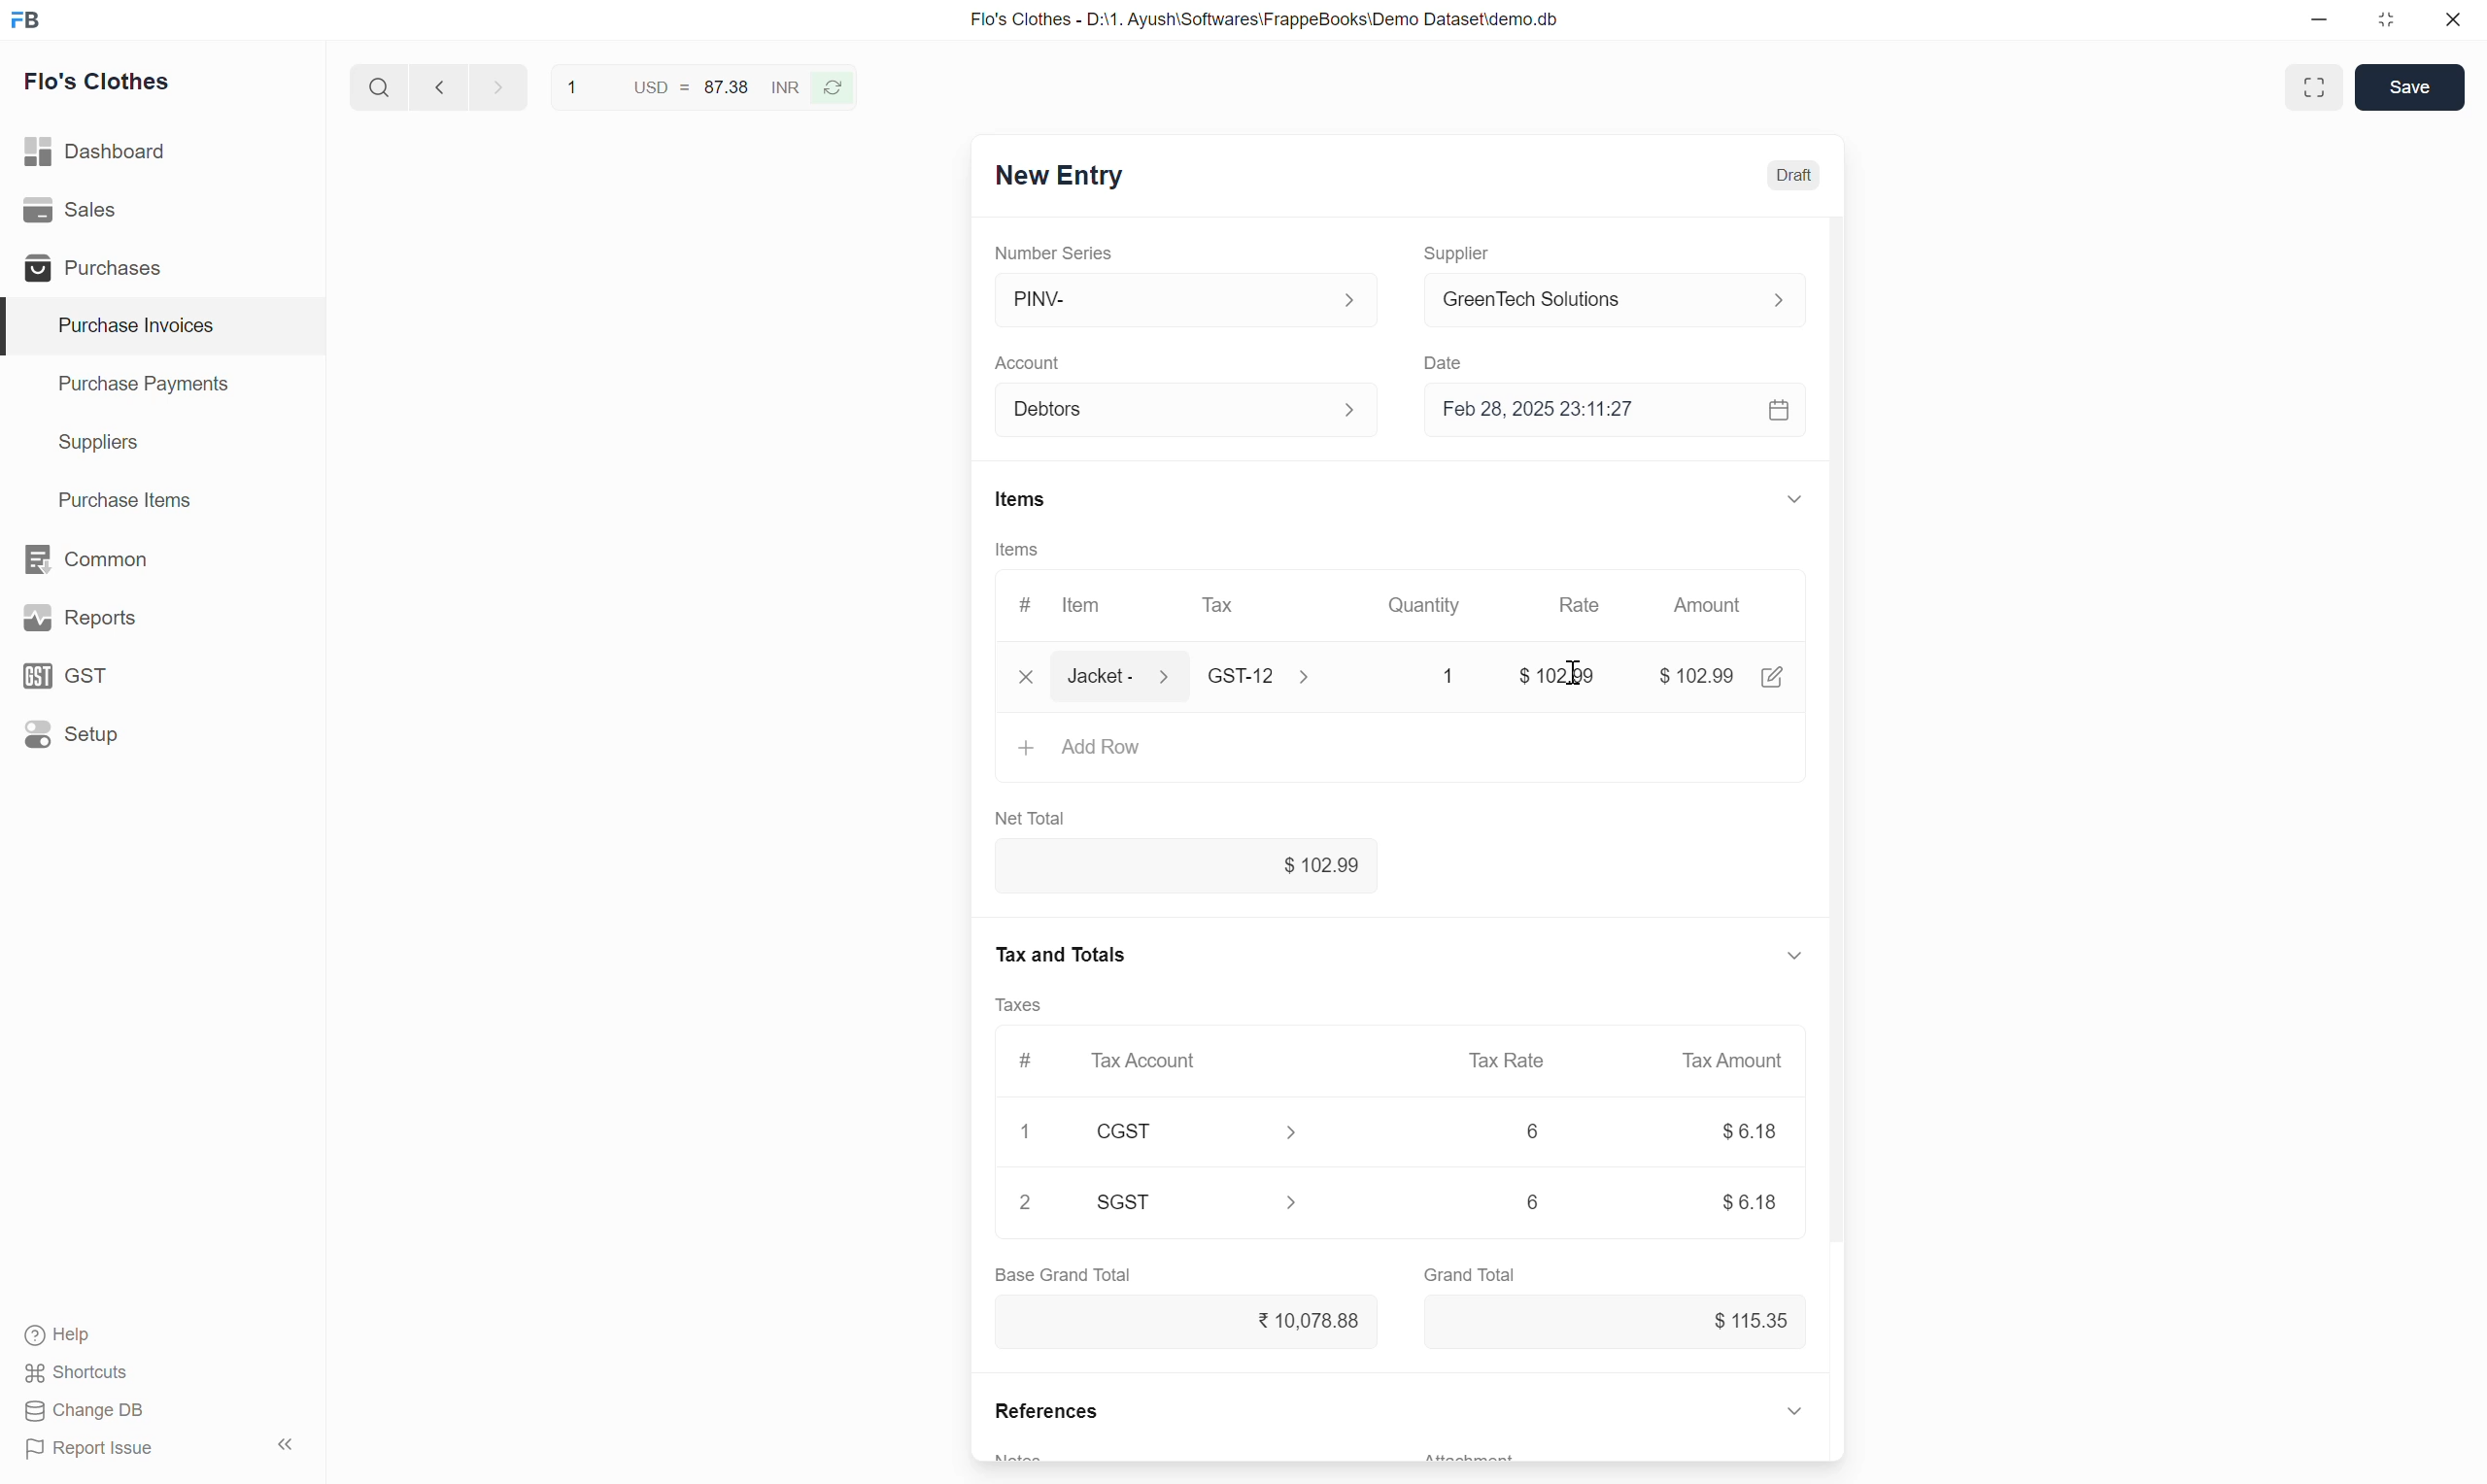 The height and width of the screenshot is (1484, 2487). What do you see at coordinates (90, 1449) in the screenshot?
I see `Report Issue` at bounding box center [90, 1449].